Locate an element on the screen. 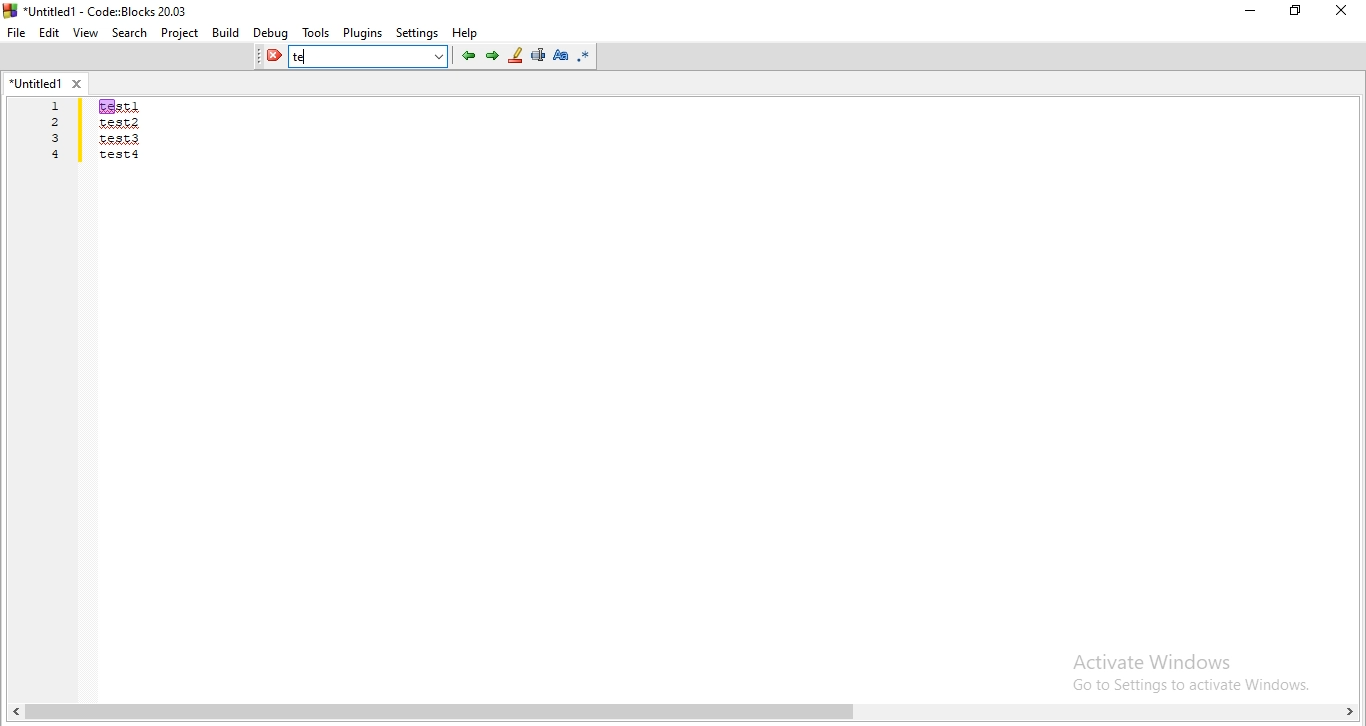 This screenshot has width=1366, height=726. View is located at coordinates (86, 32).